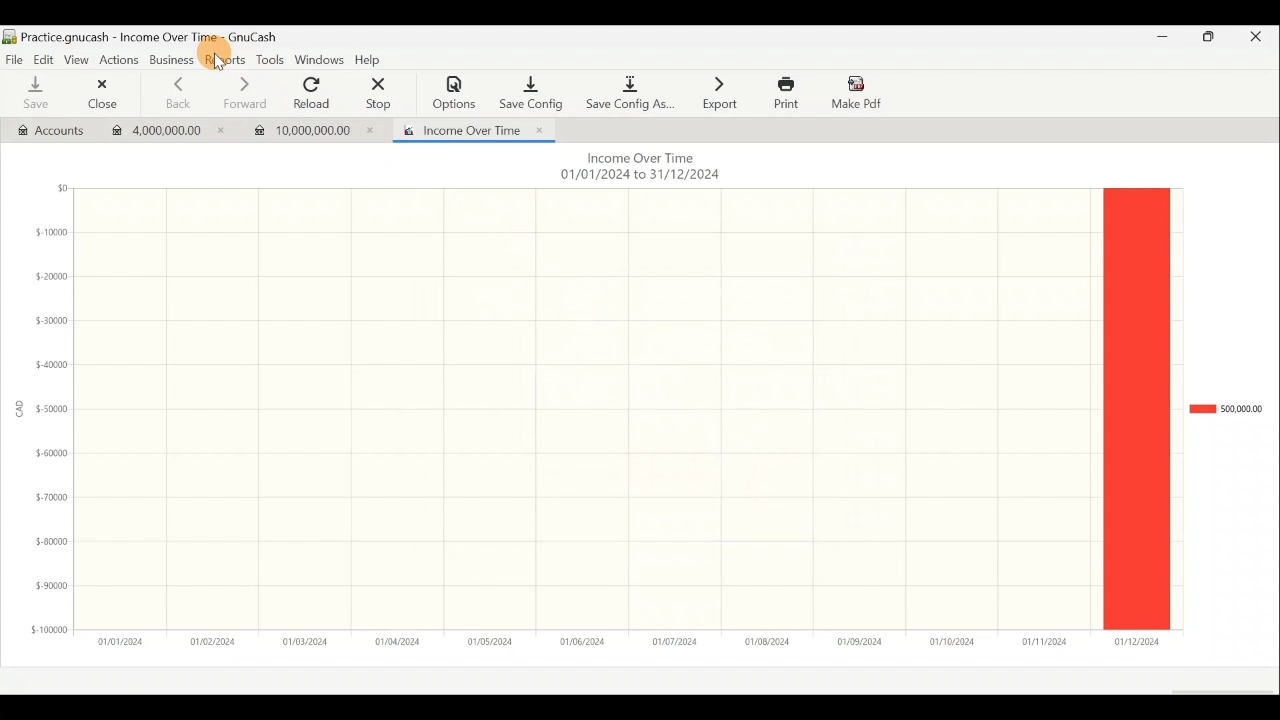 Image resolution: width=1280 pixels, height=720 pixels. What do you see at coordinates (588, 407) in the screenshot?
I see `Grid lines` at bounding box center [588, 407].